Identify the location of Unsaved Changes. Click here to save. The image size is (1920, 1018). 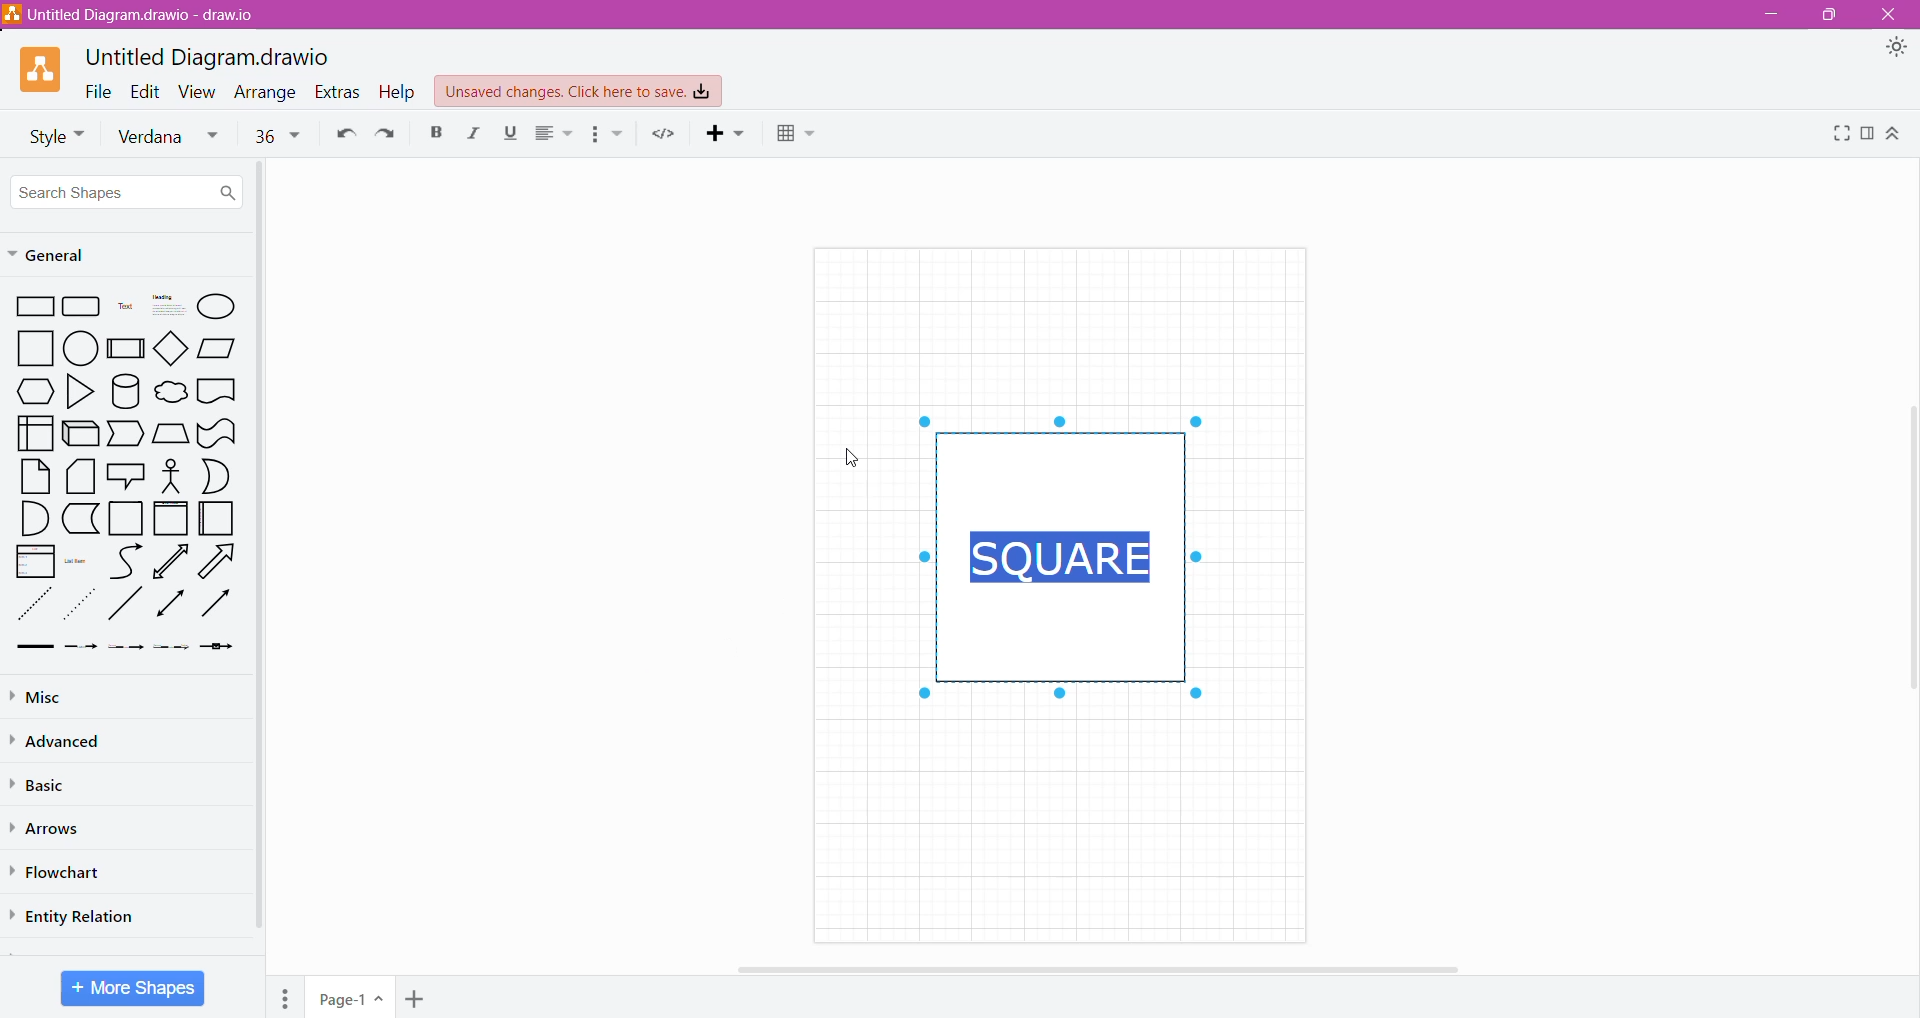
(579, 92).